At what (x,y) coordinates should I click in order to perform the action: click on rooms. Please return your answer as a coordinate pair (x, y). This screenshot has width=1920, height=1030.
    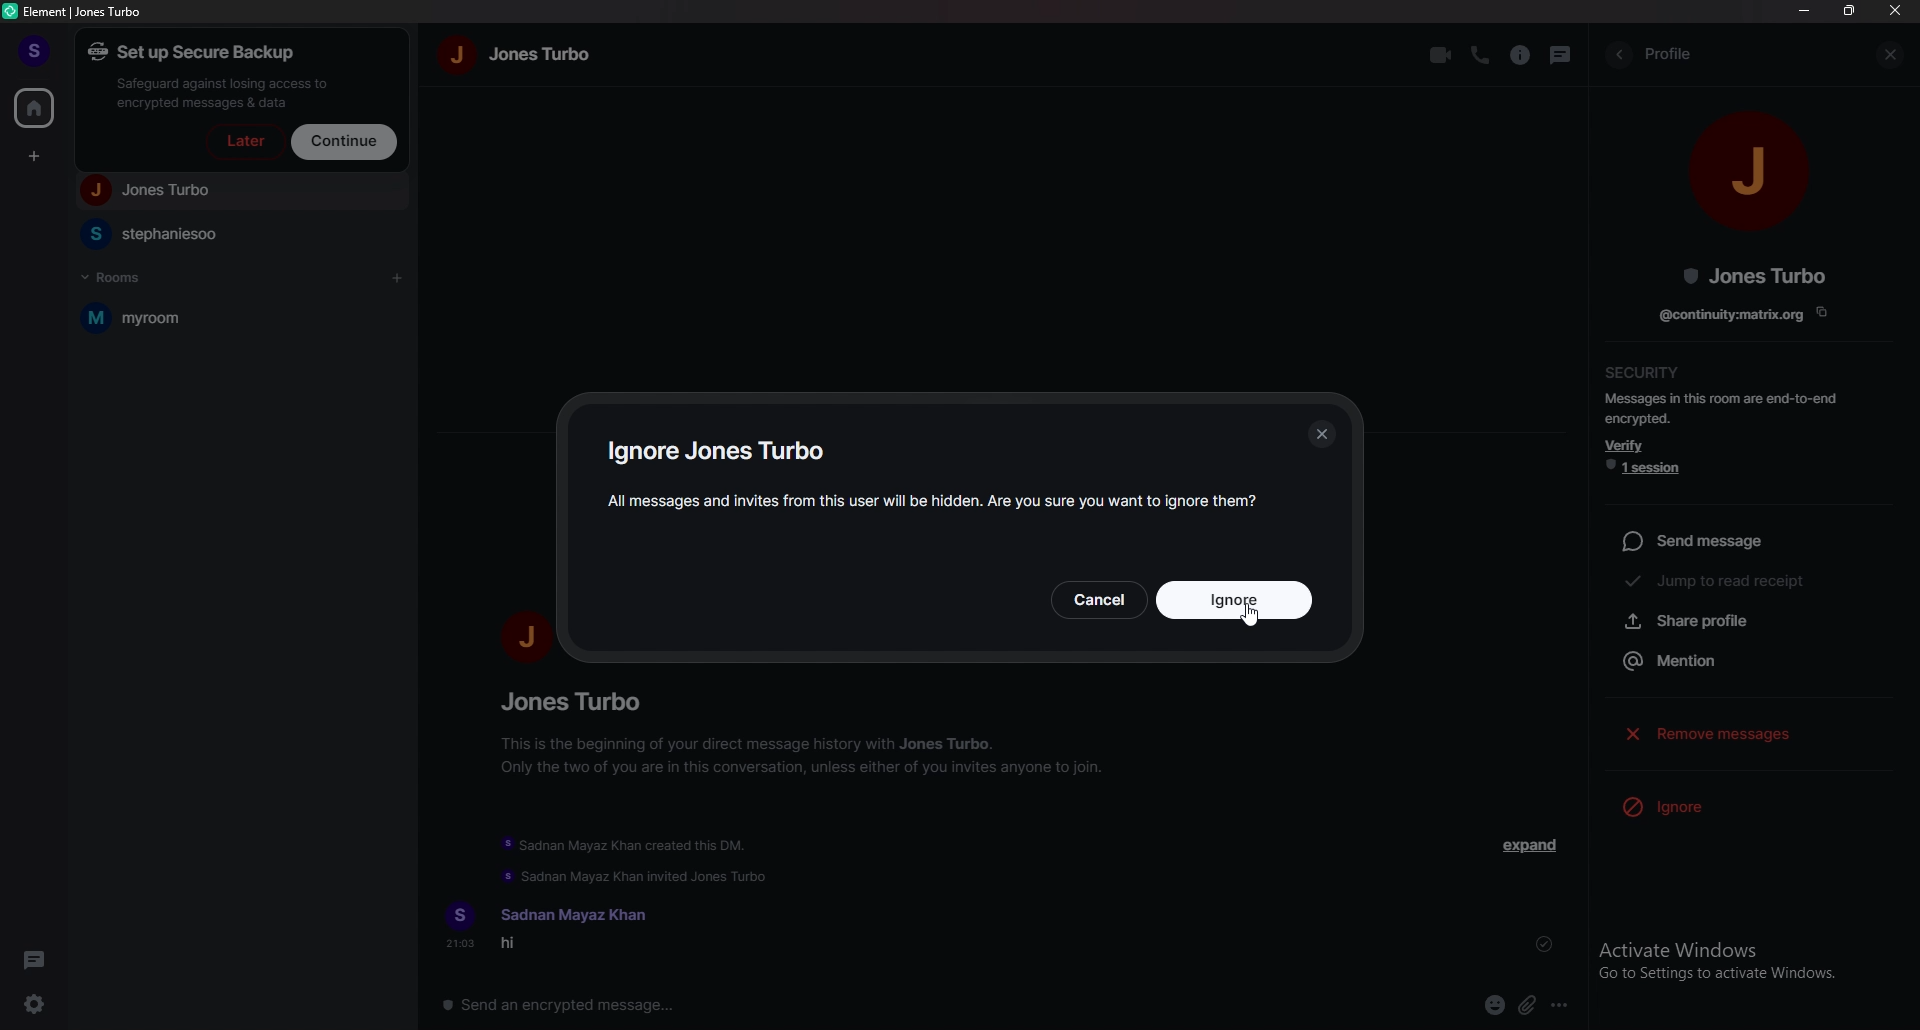
    Looking at the image, I should click on (121, 276).